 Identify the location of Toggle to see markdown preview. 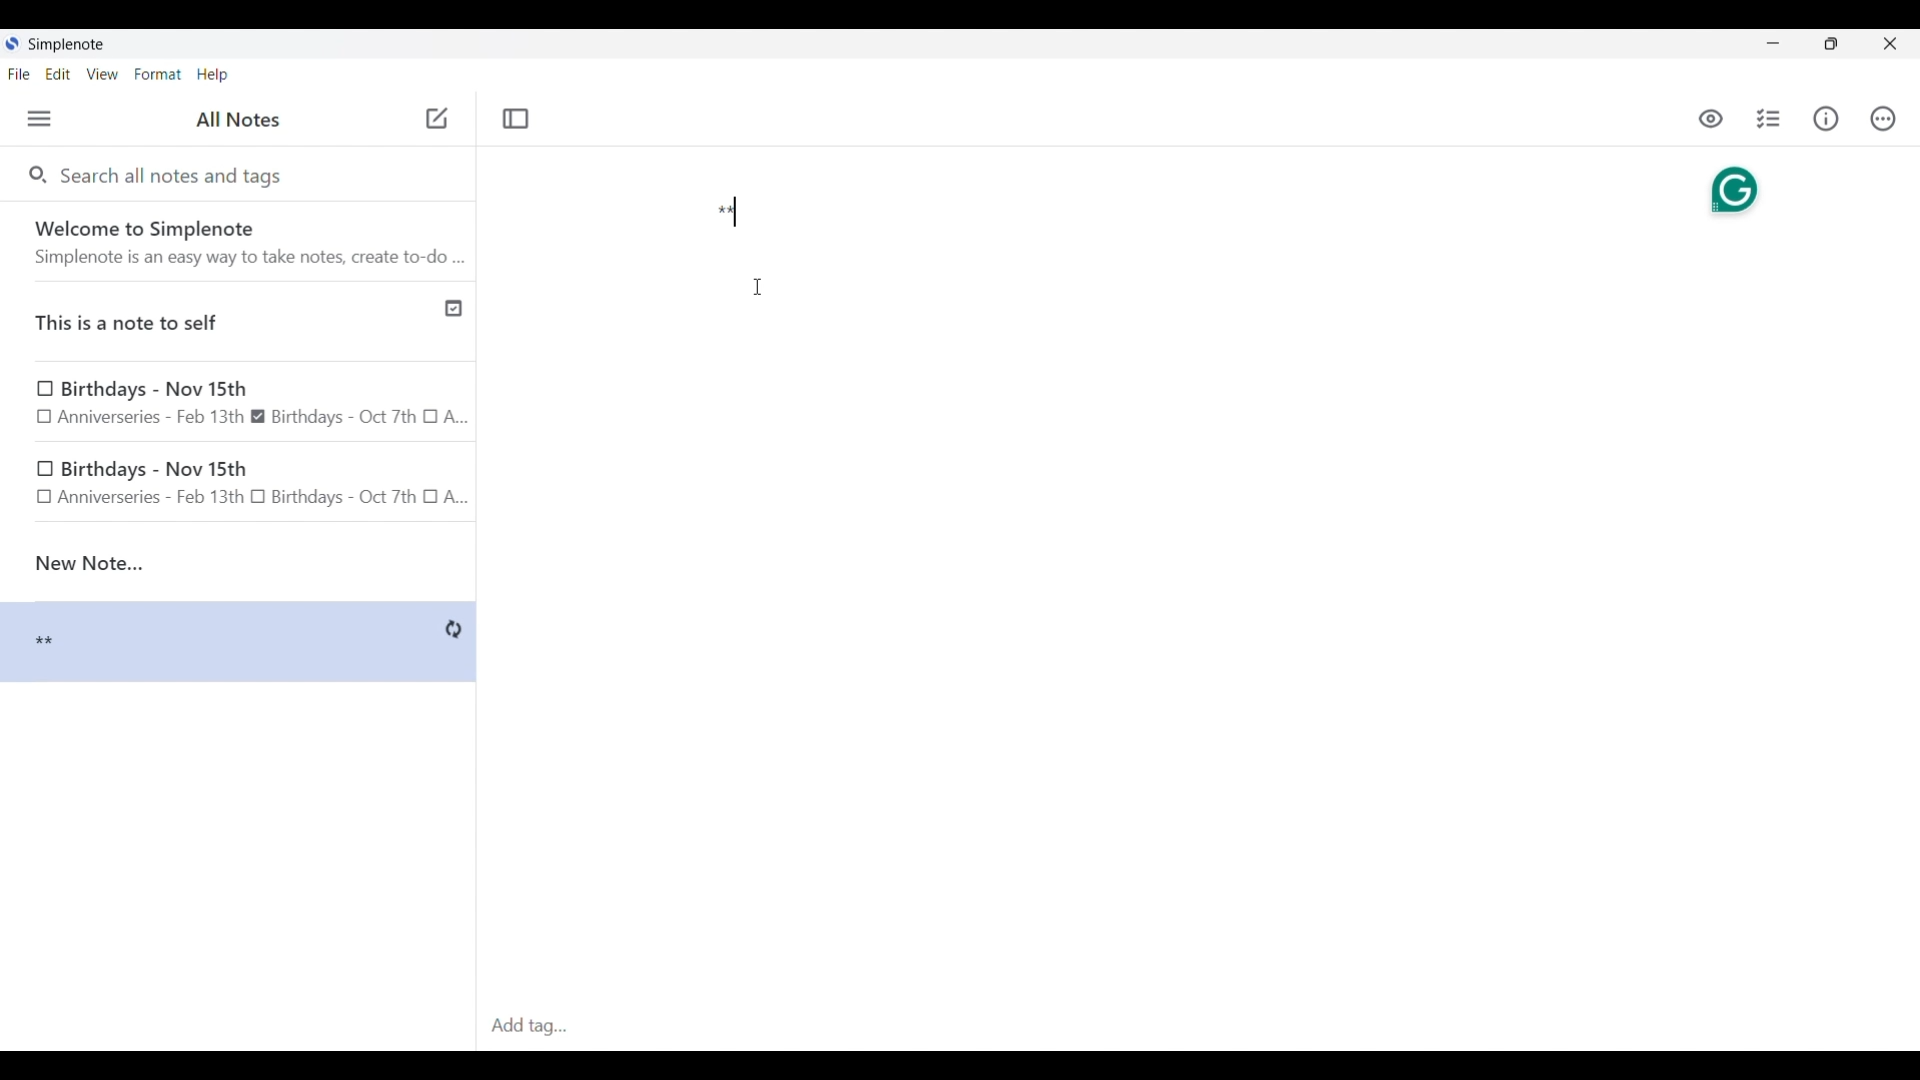
(1711, 119).